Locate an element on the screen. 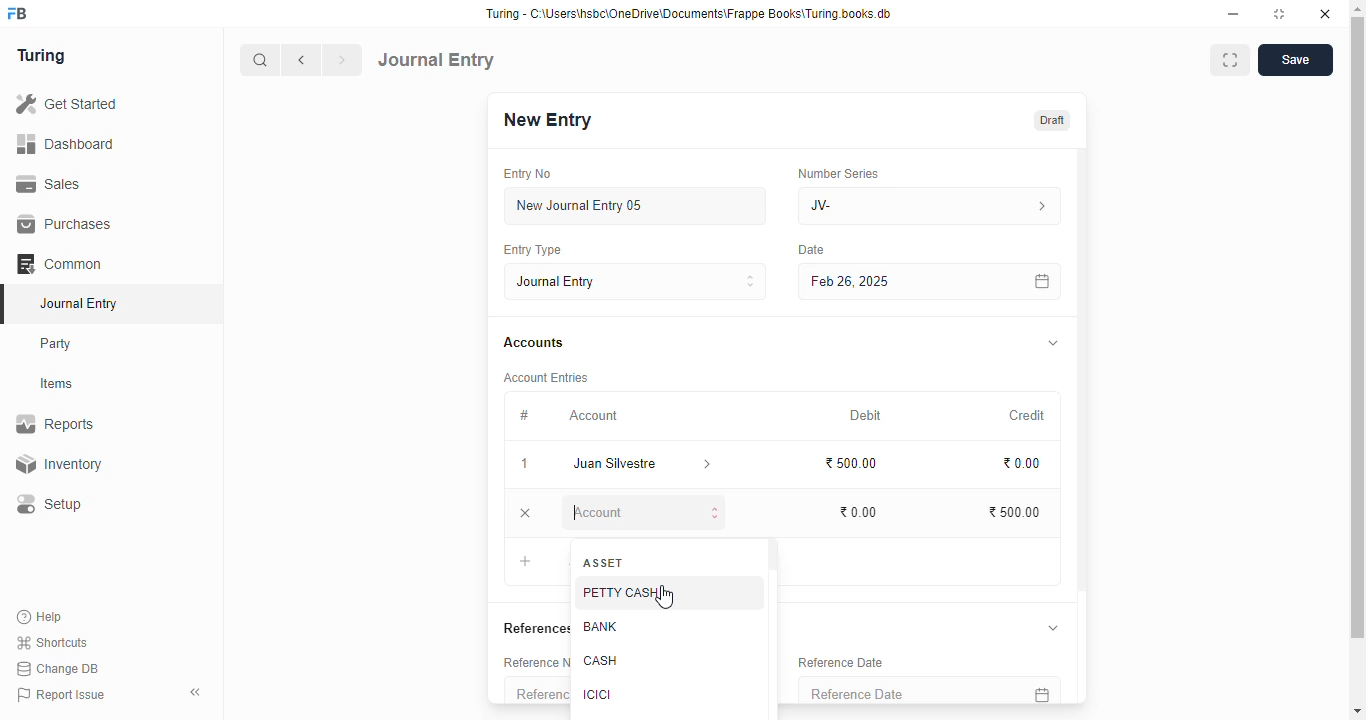 The height and width of the screenshot is (720, 1366). scroll bar is located at coordinates (1082, 426).